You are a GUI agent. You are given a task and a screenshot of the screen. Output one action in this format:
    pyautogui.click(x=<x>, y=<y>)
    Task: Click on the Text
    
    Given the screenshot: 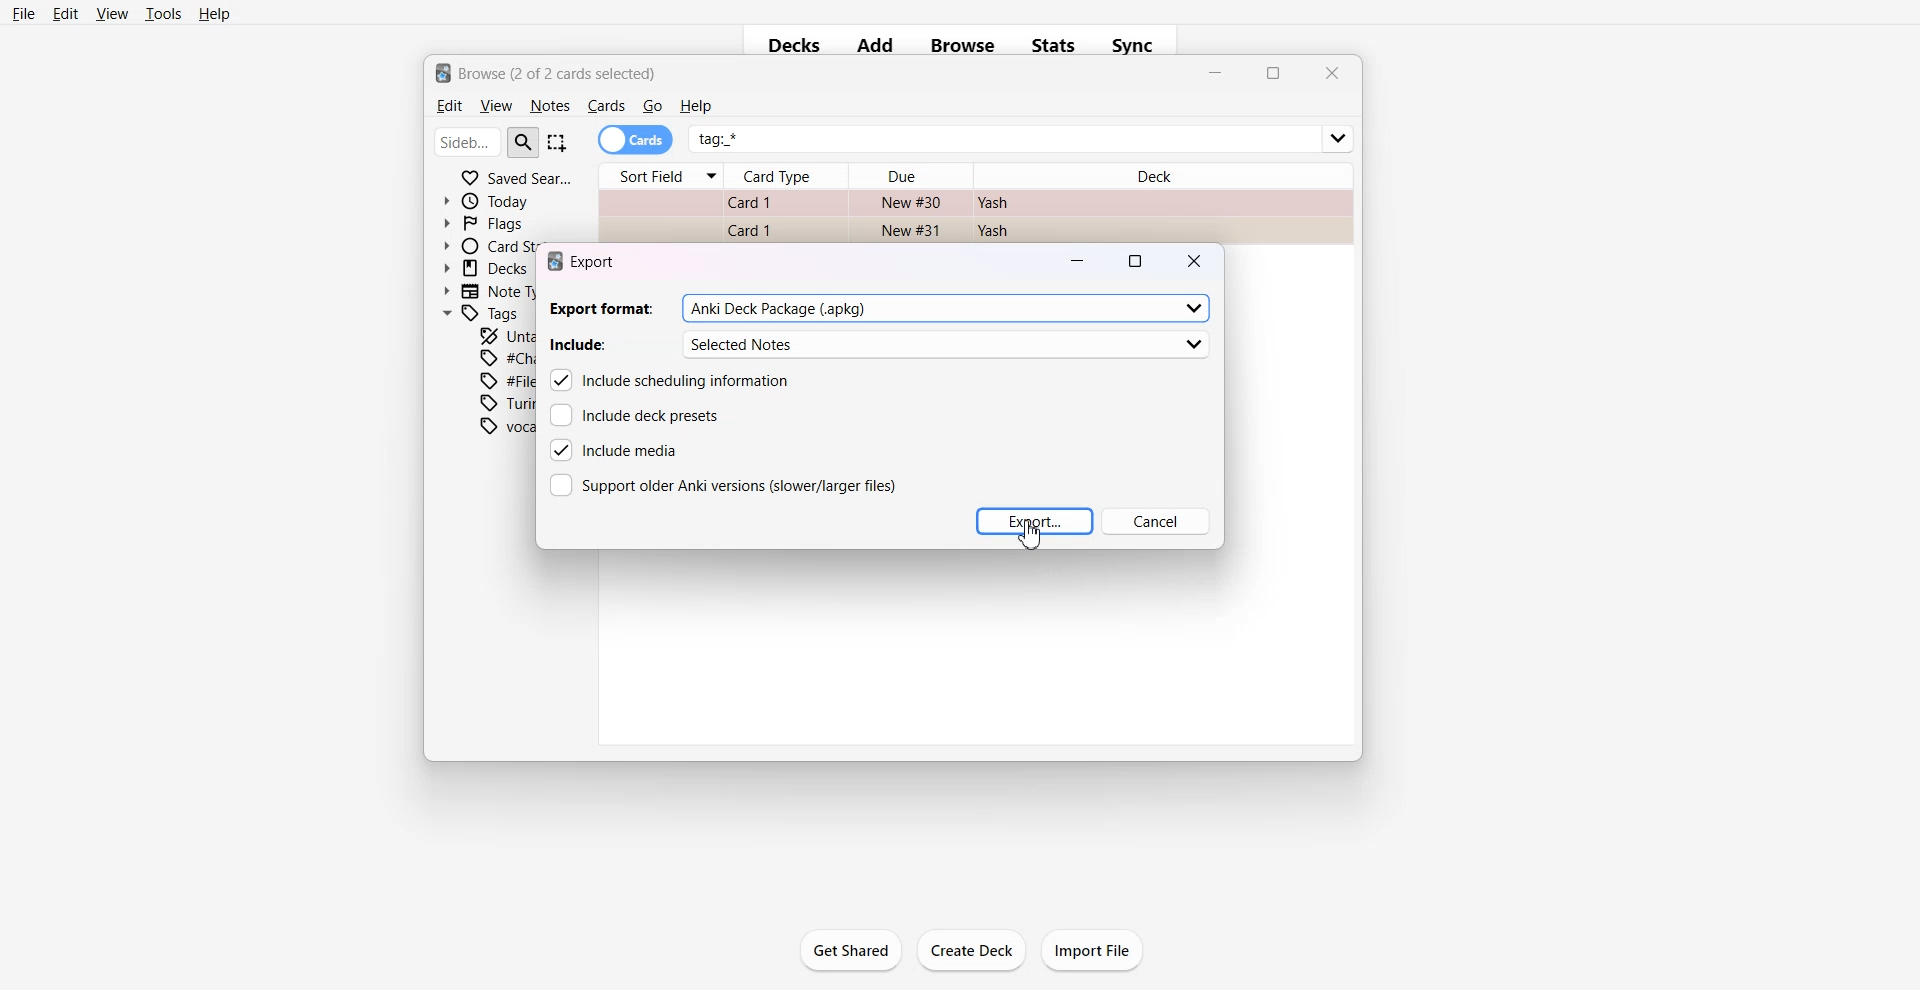 What is the action you would take?
    pyautogui.click(x=547, y=71)
    